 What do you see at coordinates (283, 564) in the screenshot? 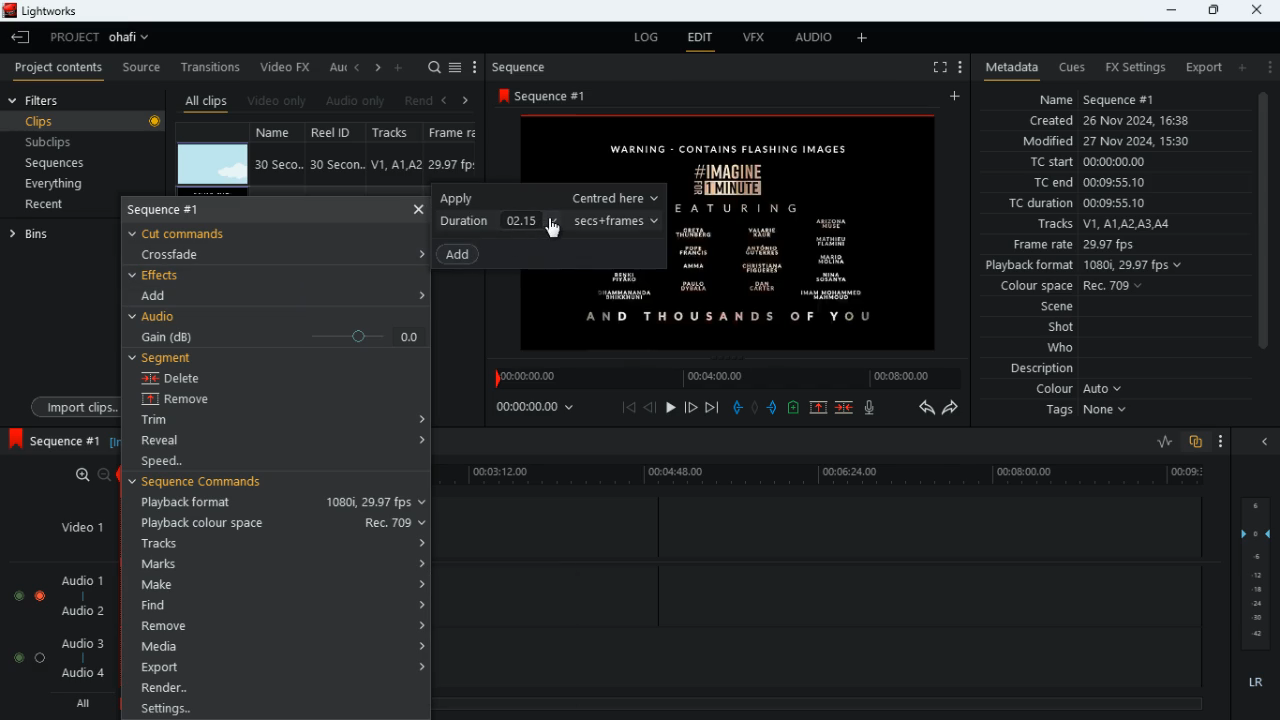
I see `marks` at bounding box center [283, 564].